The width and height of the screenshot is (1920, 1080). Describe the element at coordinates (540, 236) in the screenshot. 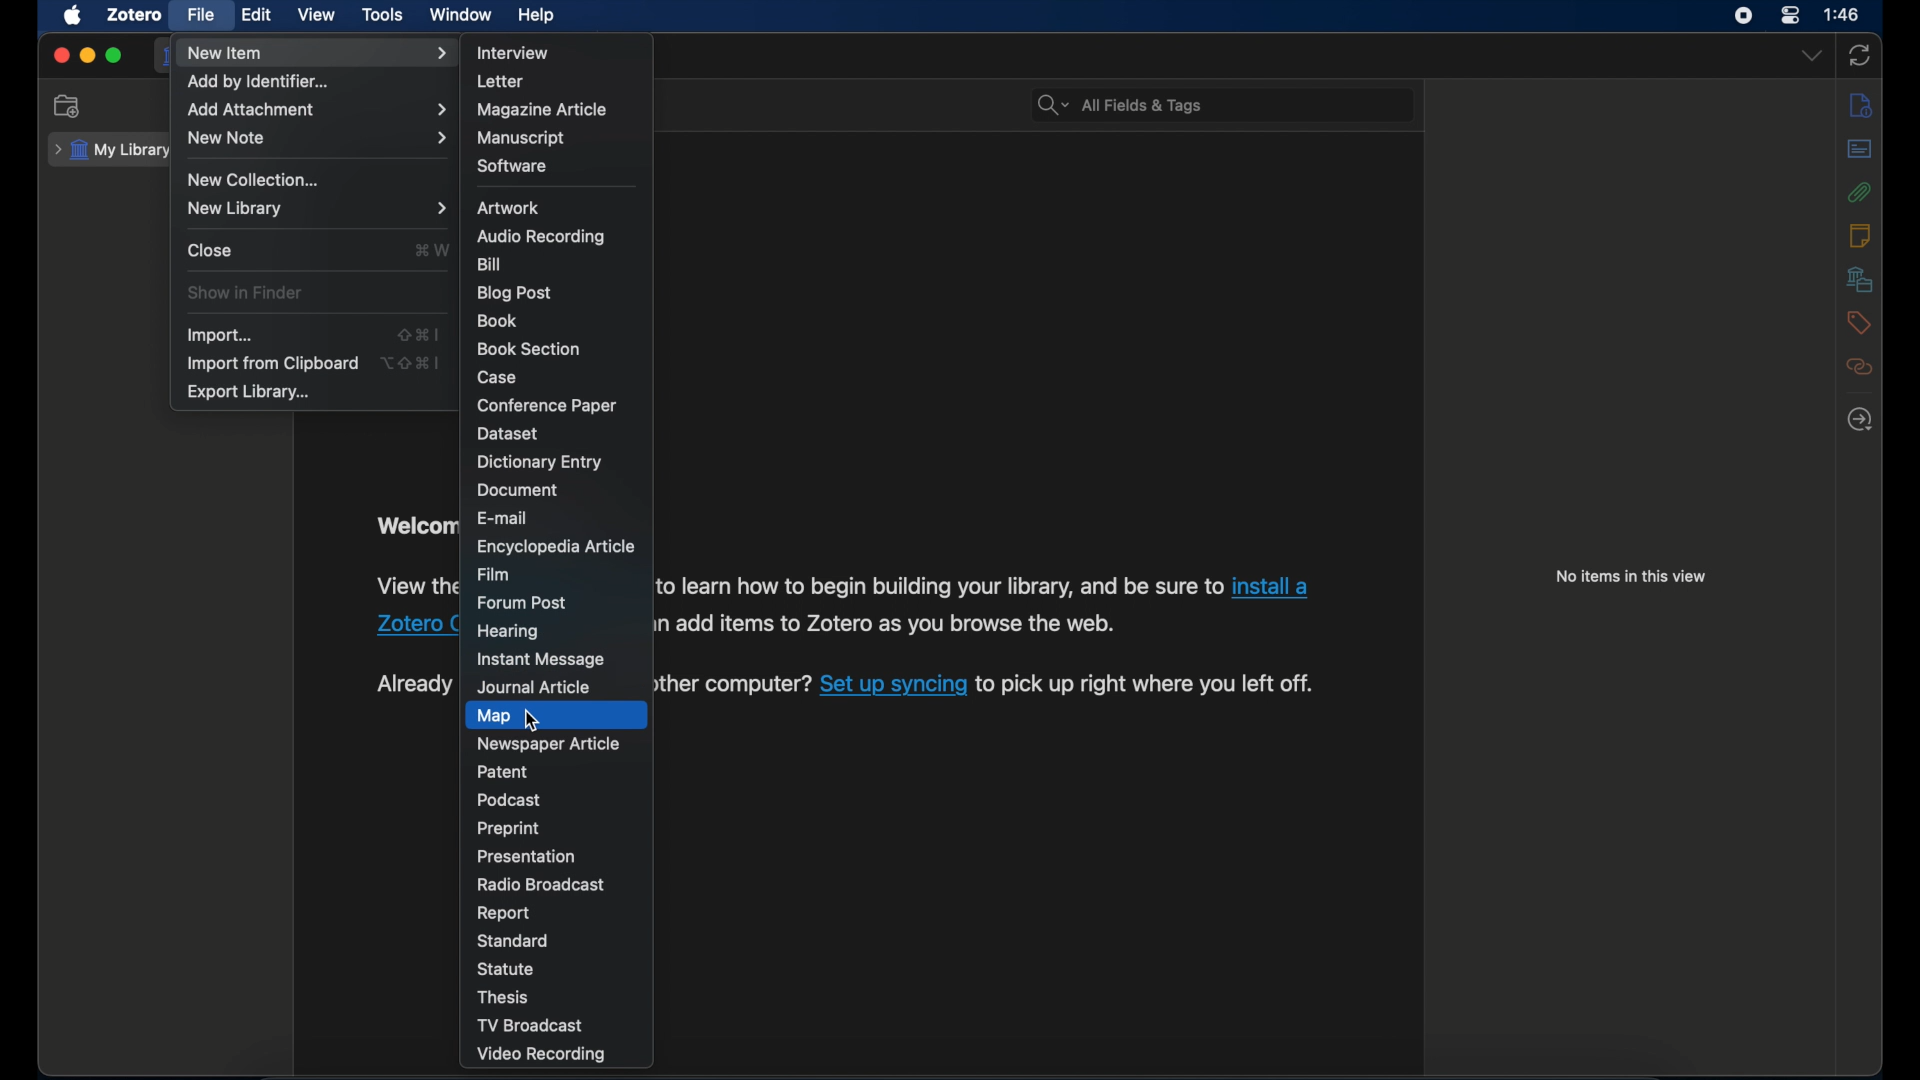

I see `audio recording` at that location.